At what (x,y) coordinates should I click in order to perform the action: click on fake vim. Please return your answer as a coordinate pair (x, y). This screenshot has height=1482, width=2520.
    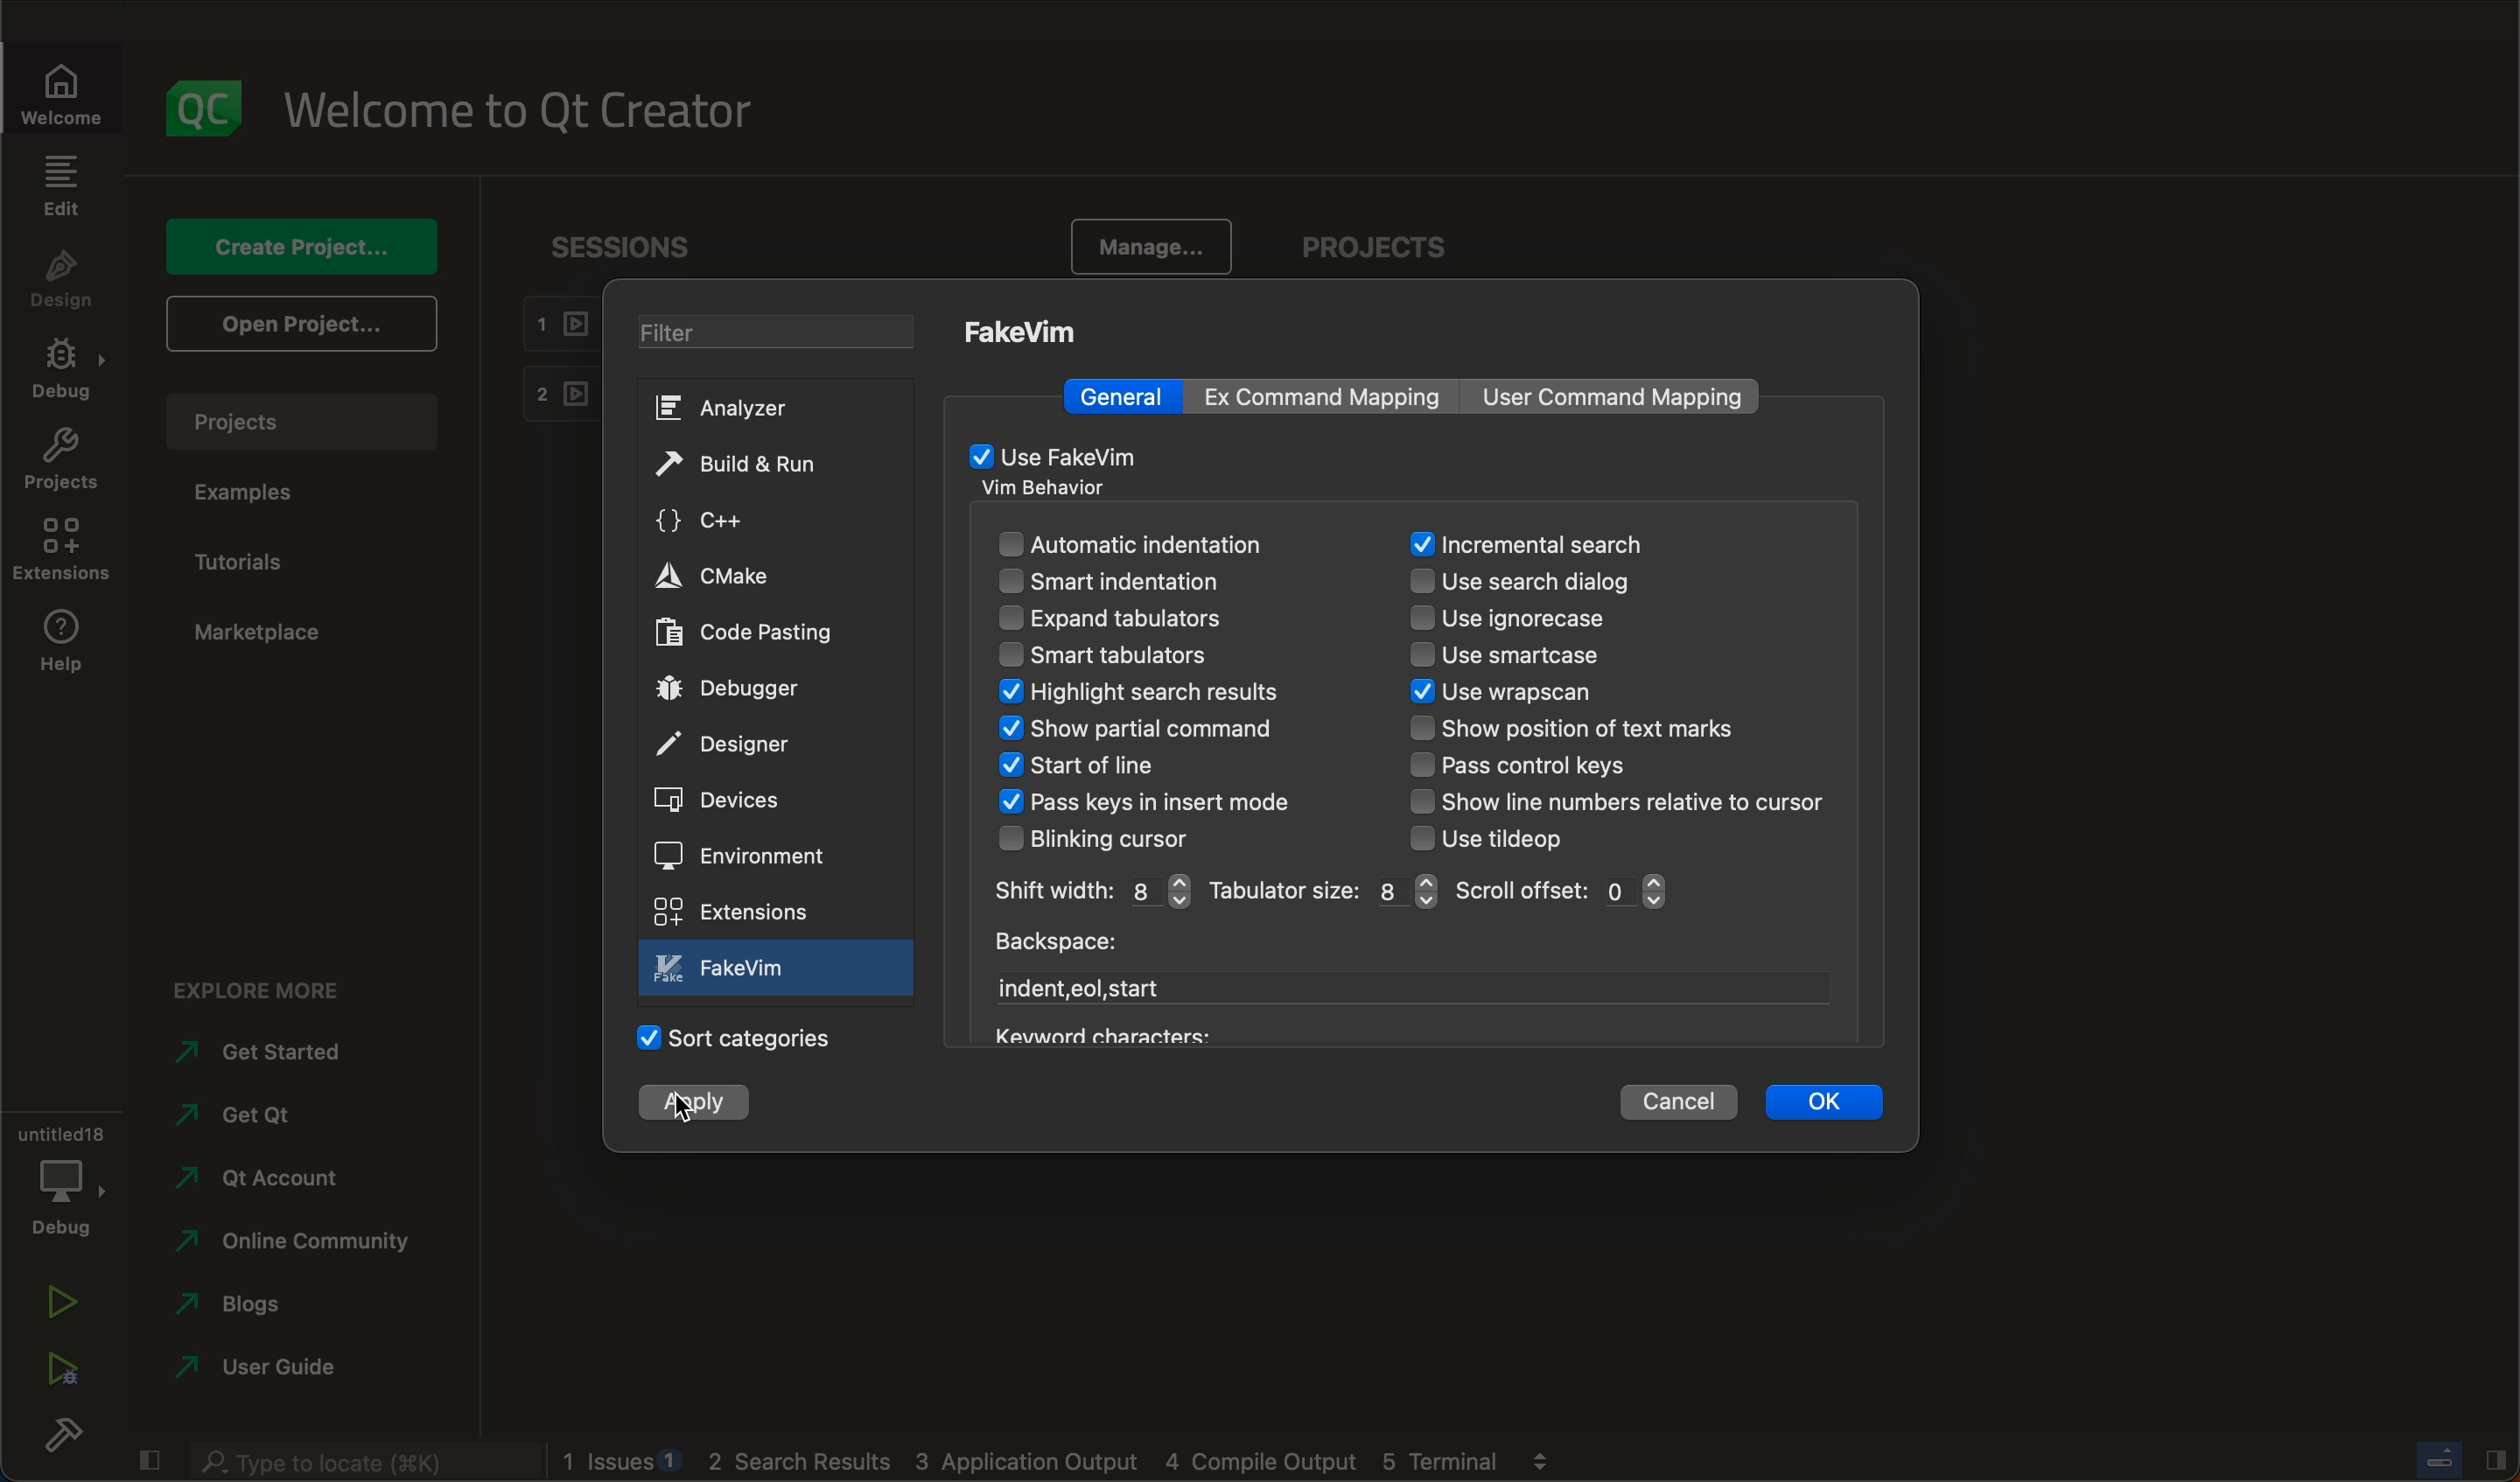
    Looking at the image, I should click on (780, 968).